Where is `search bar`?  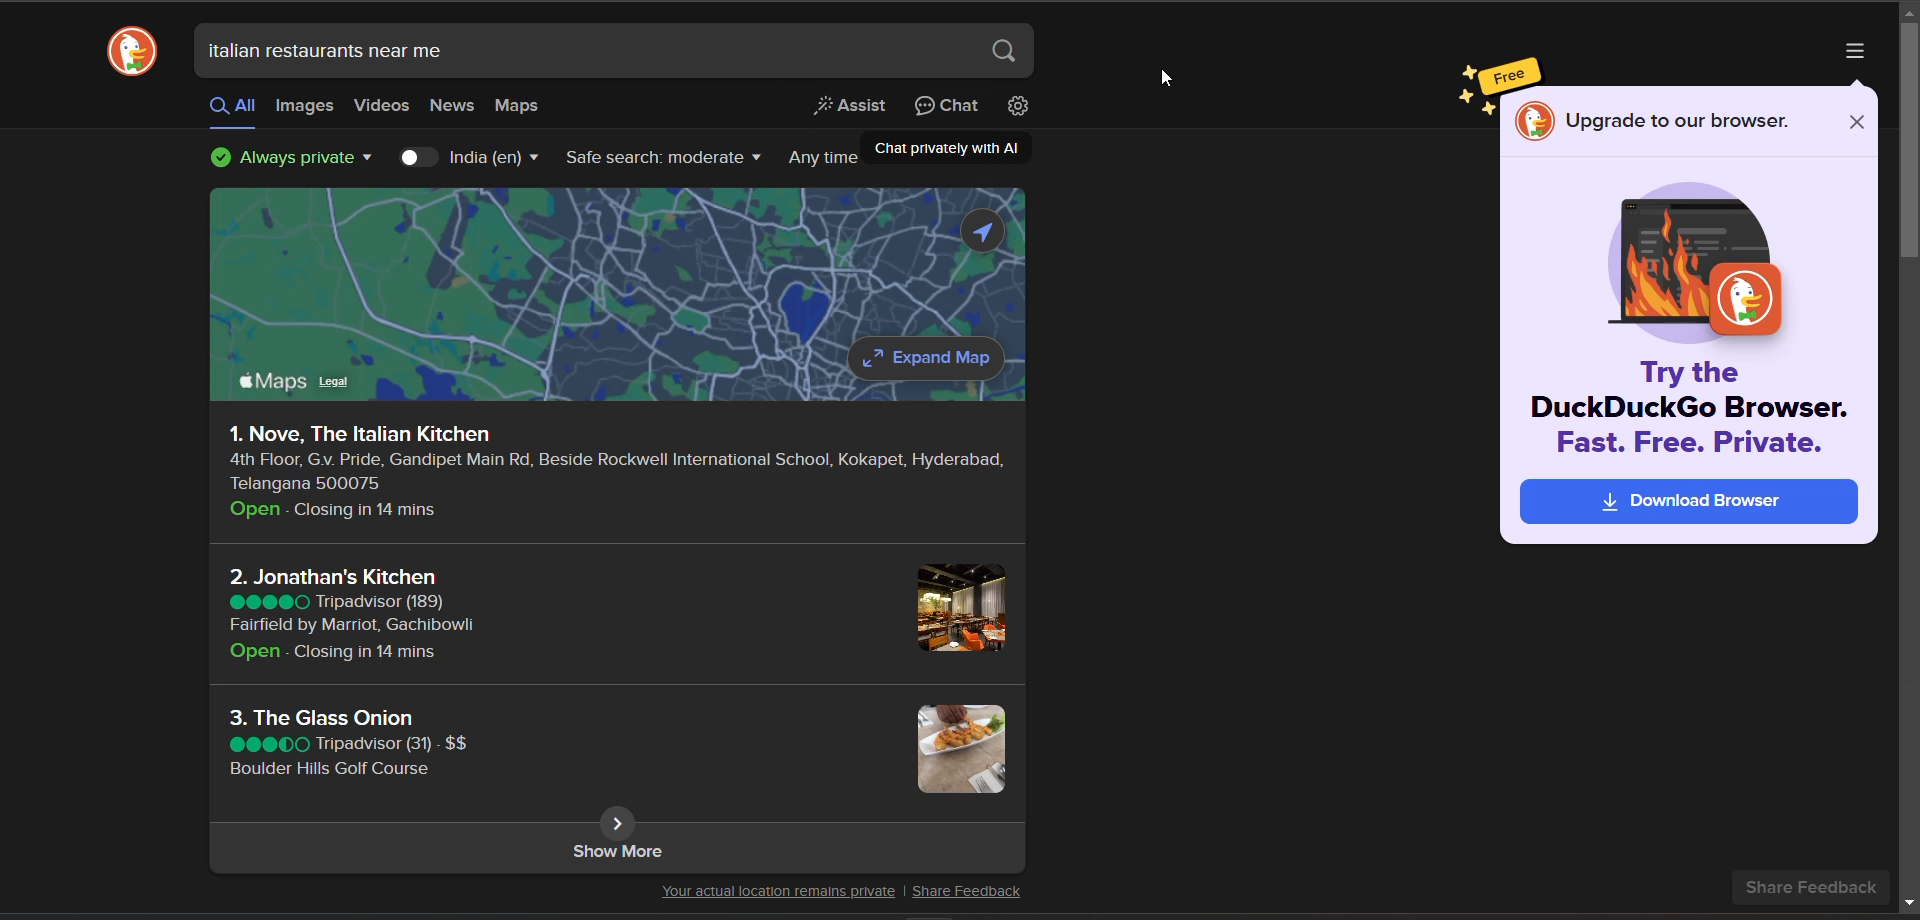 search bar is located at coordinates (615, 51).